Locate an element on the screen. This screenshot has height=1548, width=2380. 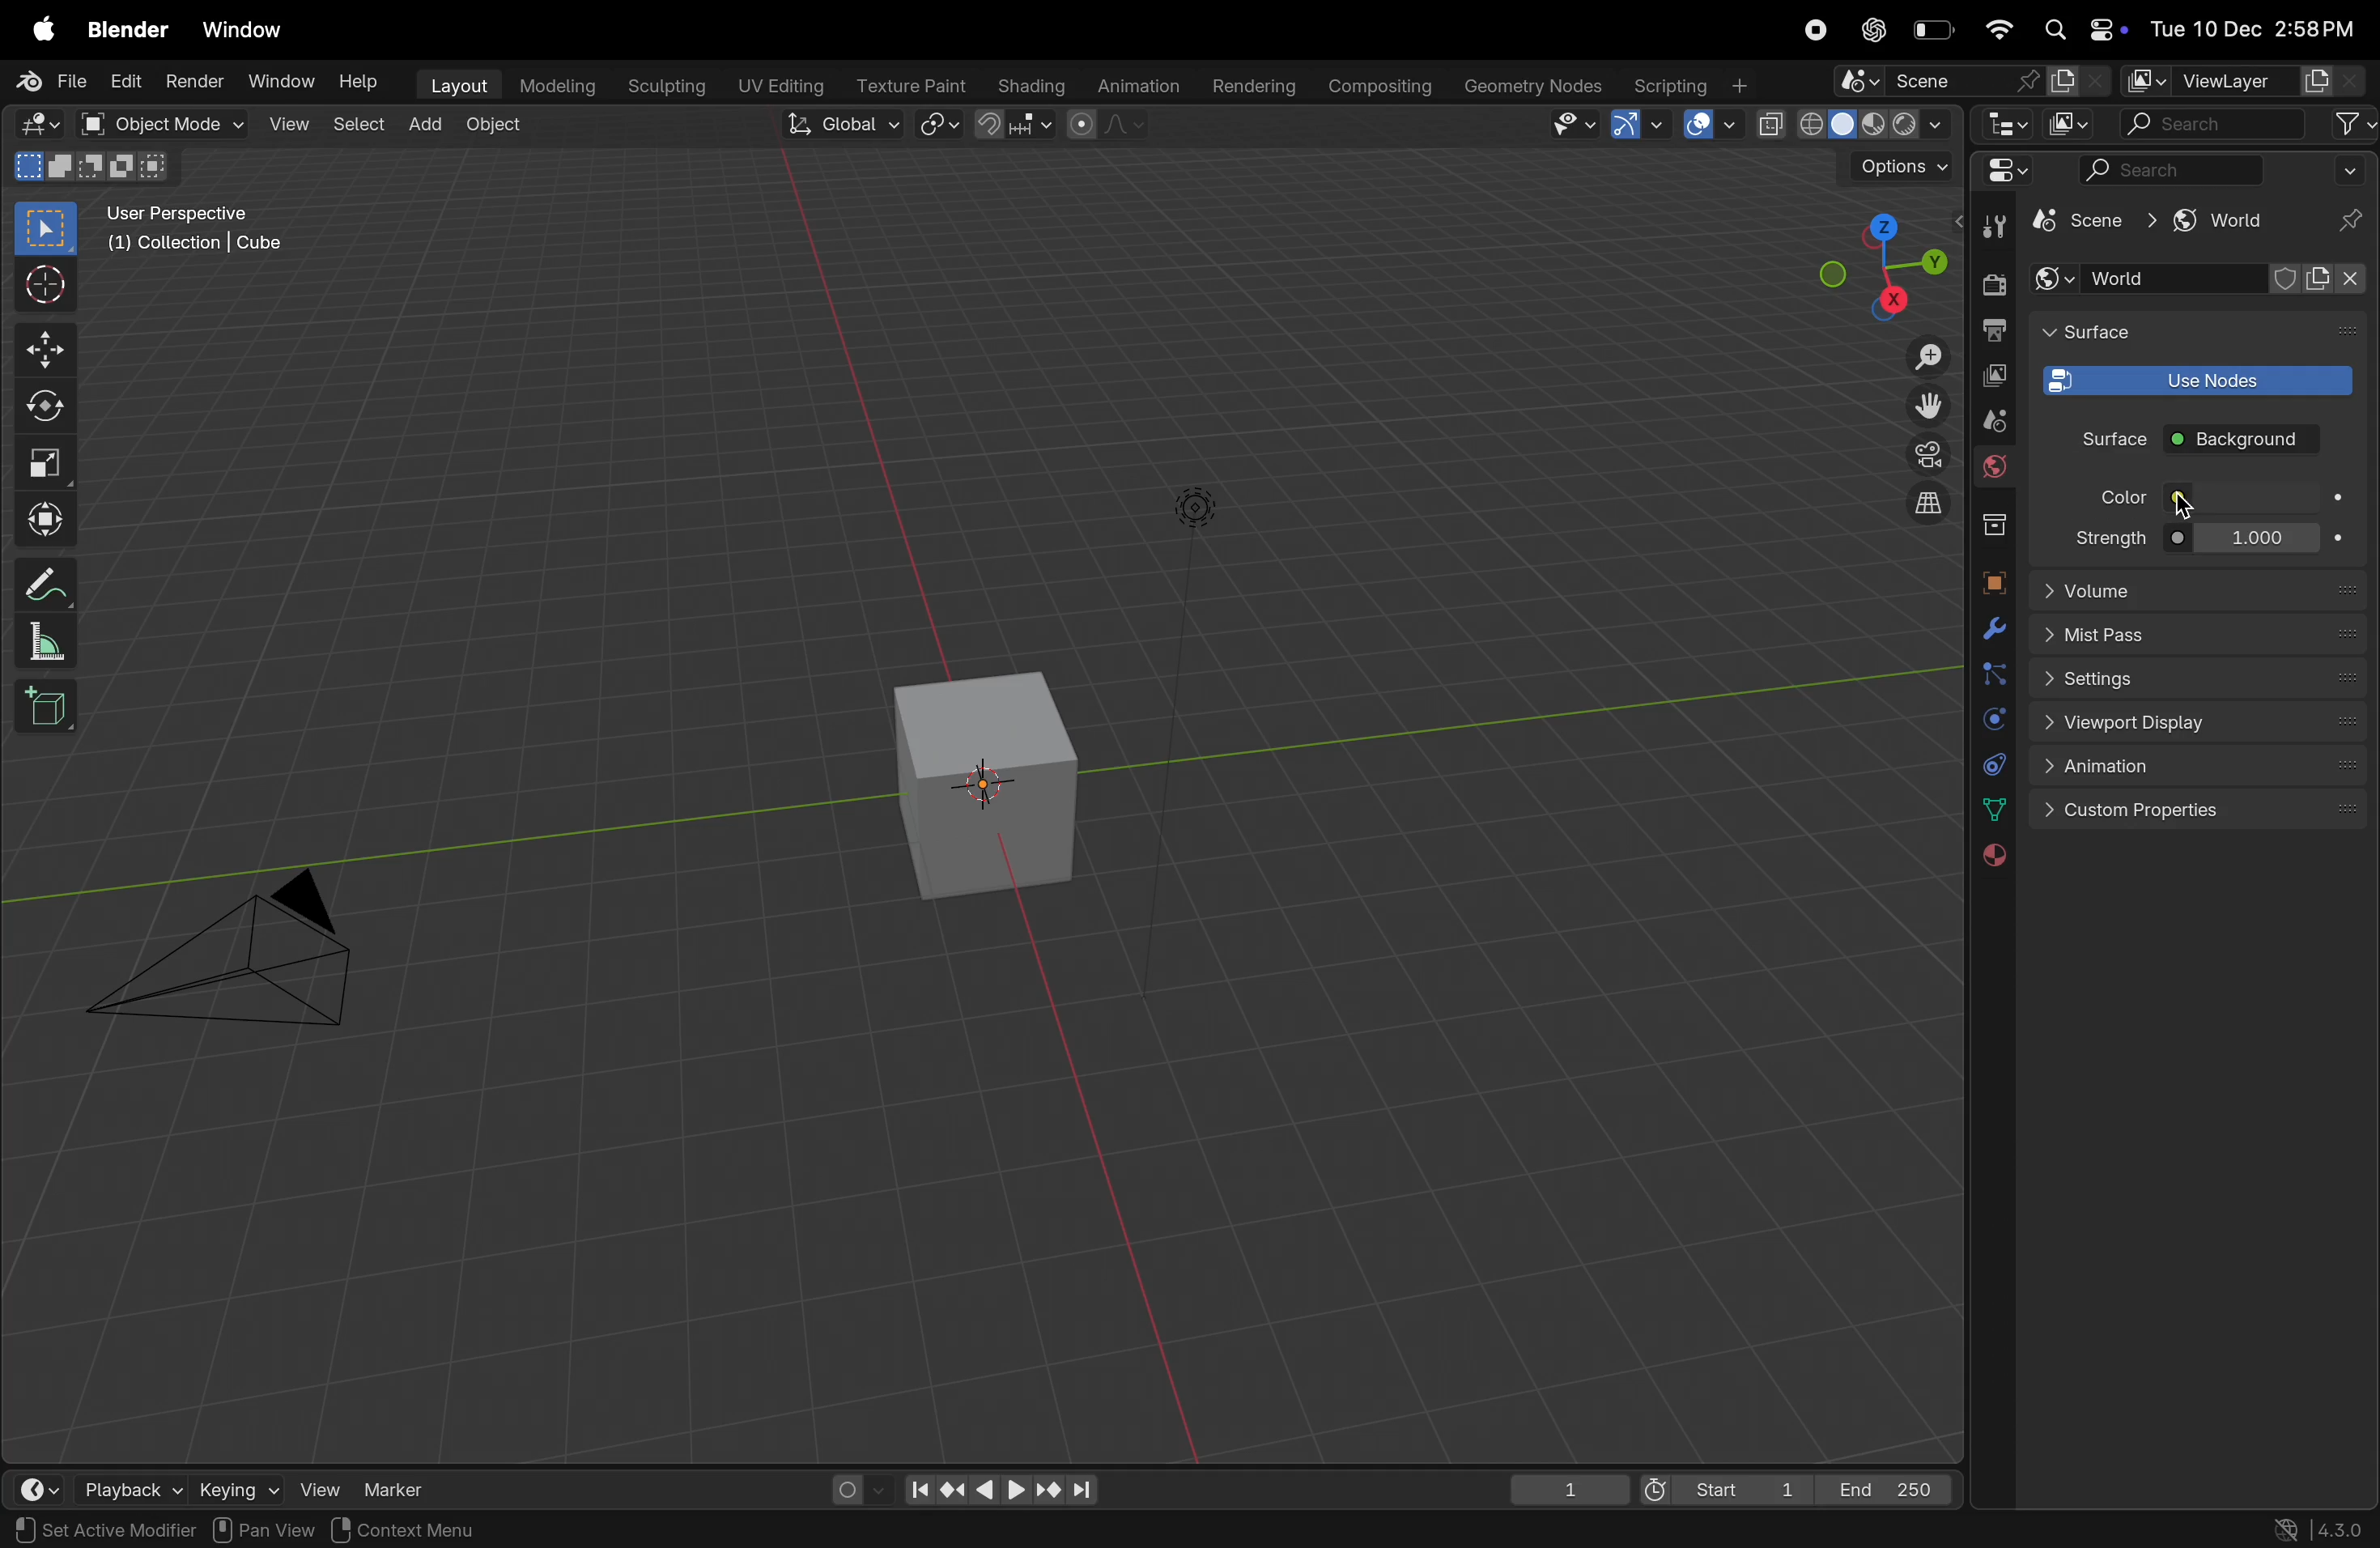
record is located at coordinates (1815, 29).